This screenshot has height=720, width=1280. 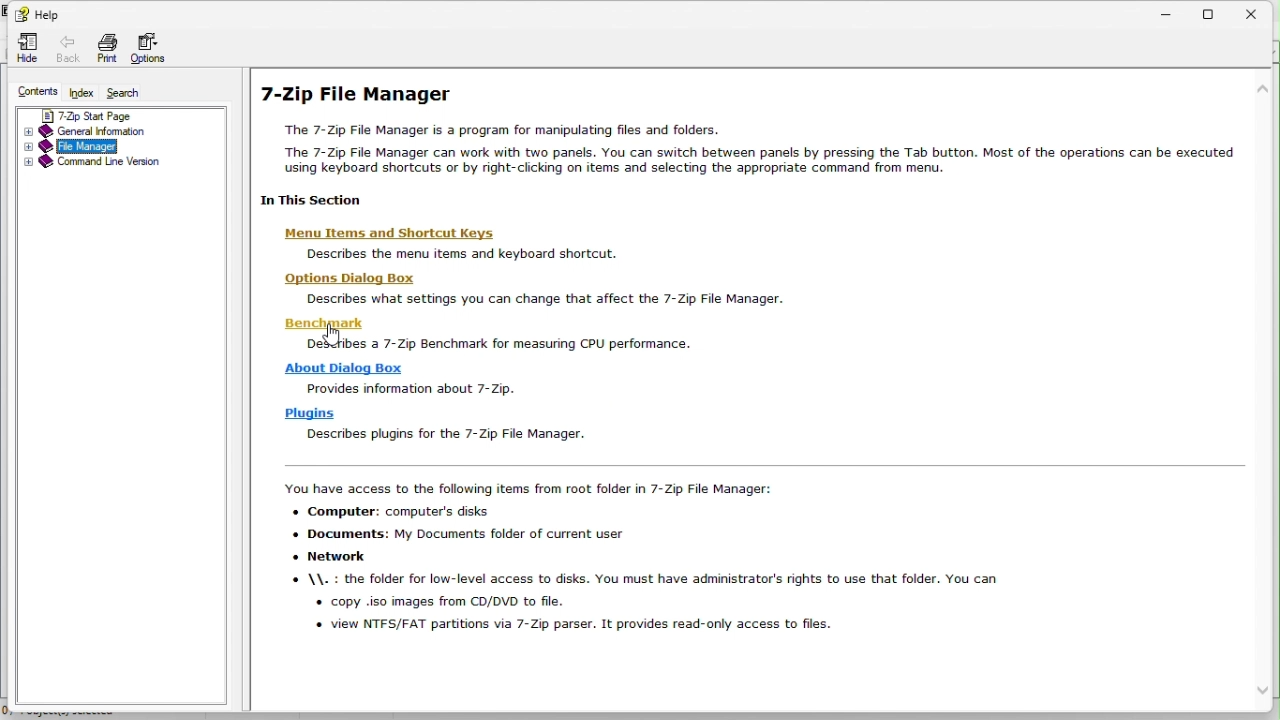 What do you see at coordinates (103, 45) in the screenshot?
I see `Print` at bounding box center [103, 45].